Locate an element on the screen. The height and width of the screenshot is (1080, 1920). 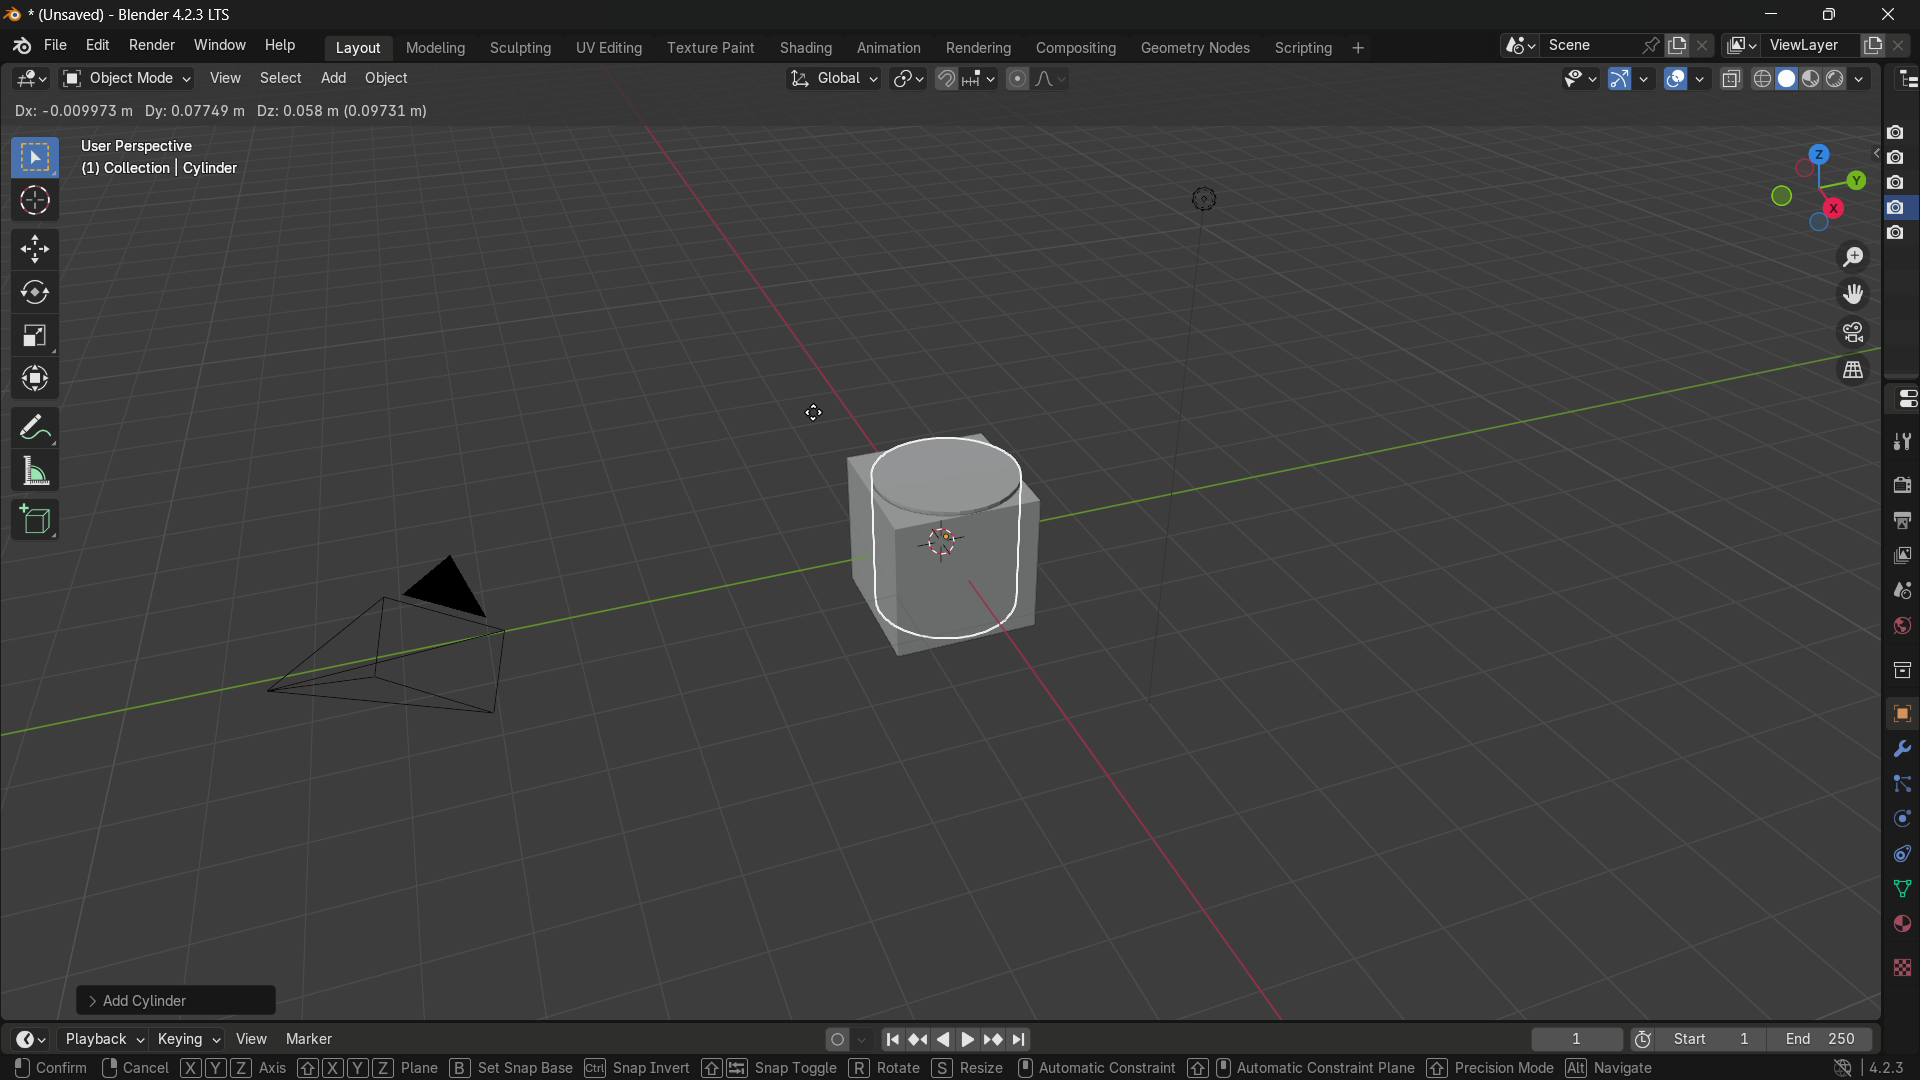
browse scenes is located at coordinates (1518, 46).